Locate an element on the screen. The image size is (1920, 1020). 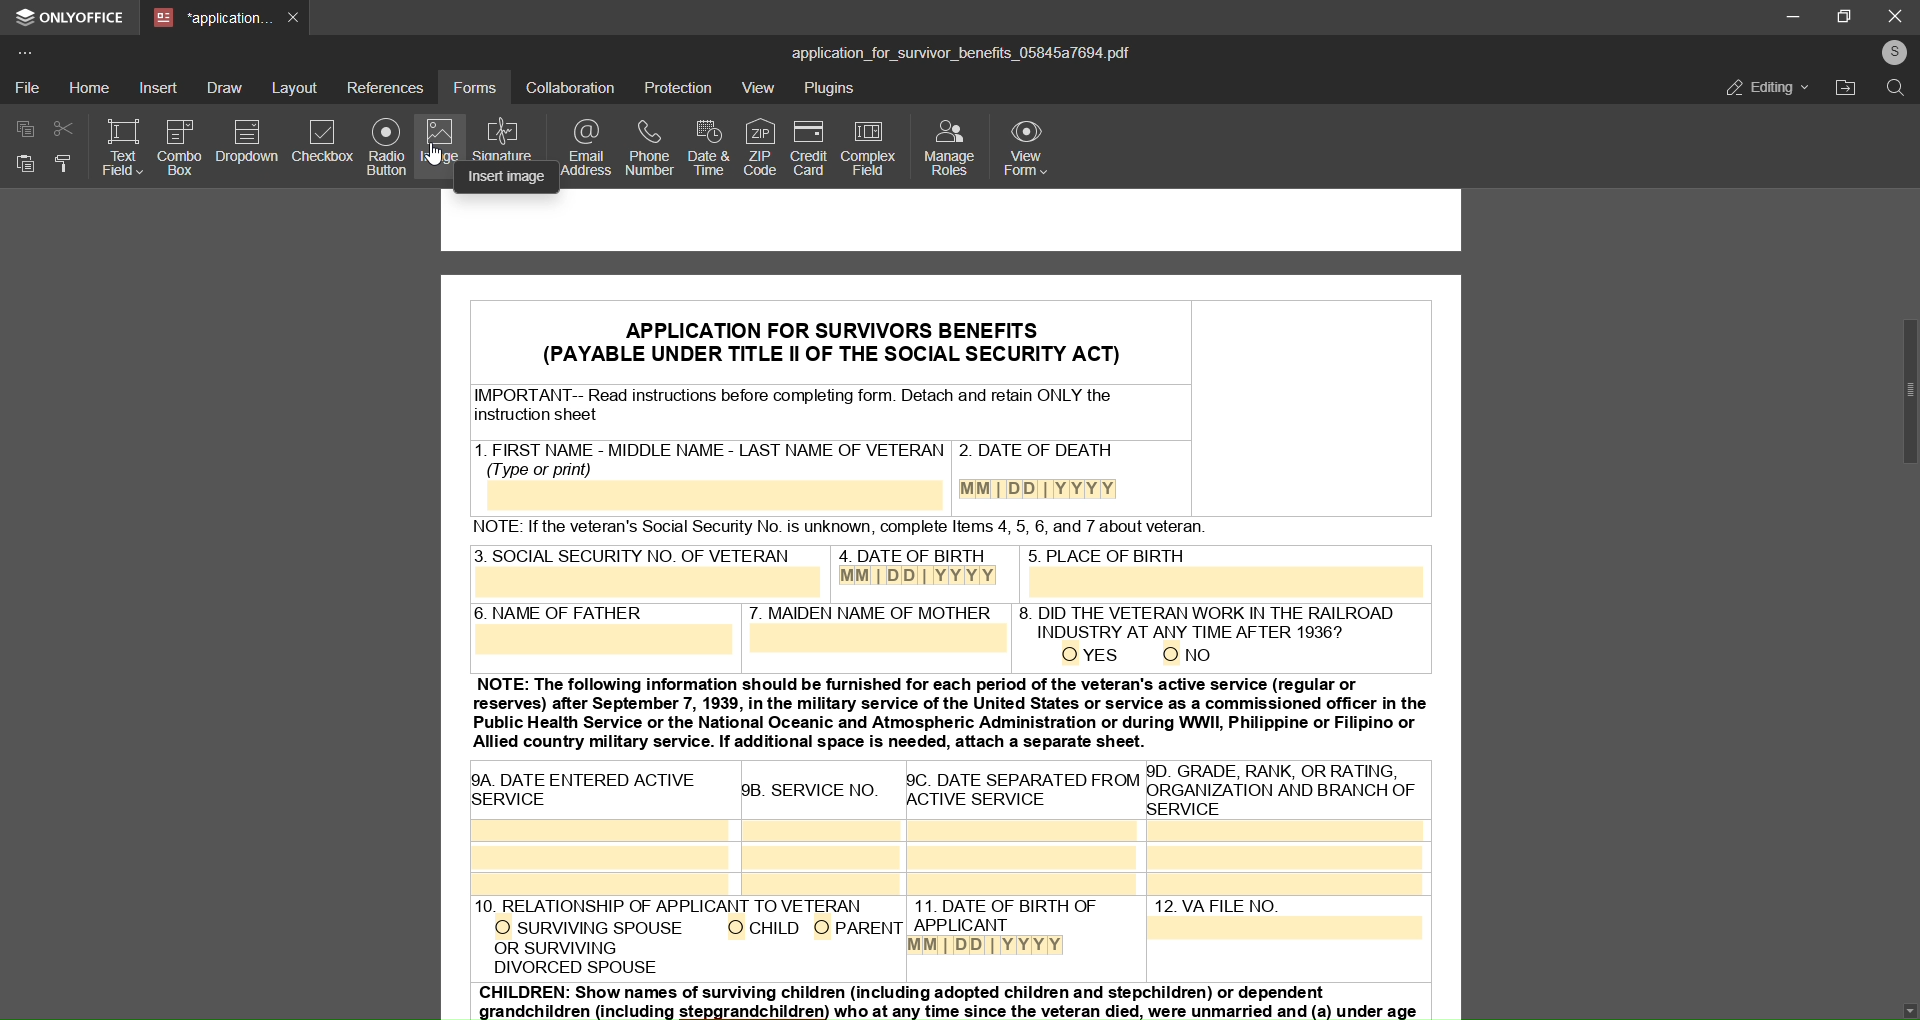
down is located at coordinates (1910, 1008).